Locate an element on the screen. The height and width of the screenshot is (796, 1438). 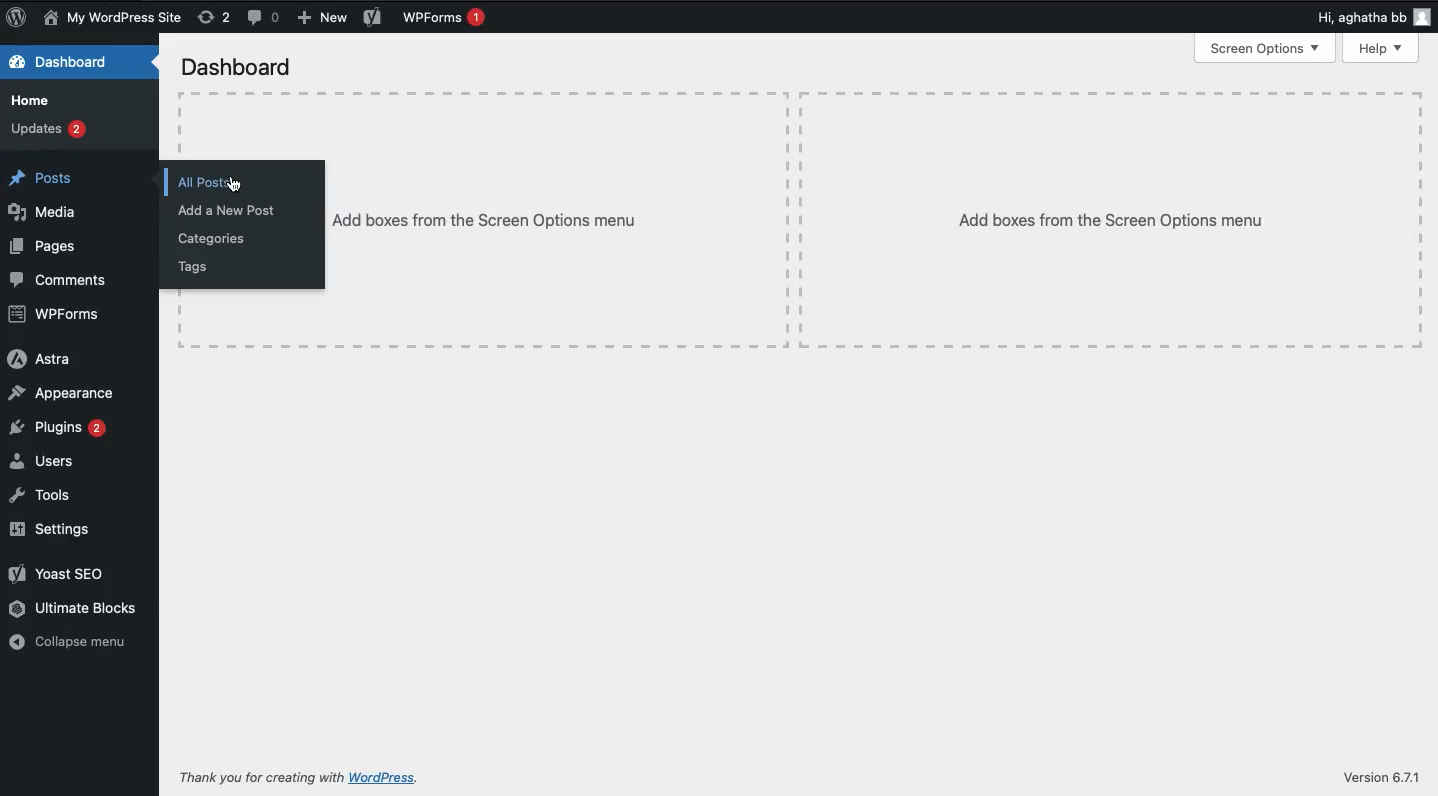
Ultimate blocks is located at coordinates (73, 609).